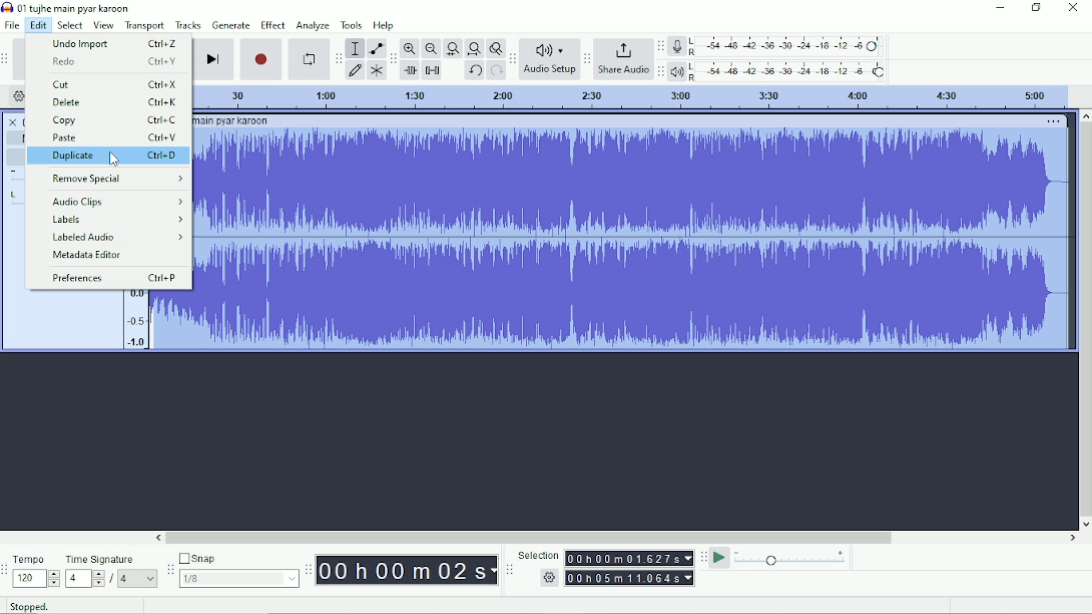 The image size is (1092, 614). Describe the element at coordinates (1036, 8) in the screenshot. I see `Restore down` at that location.